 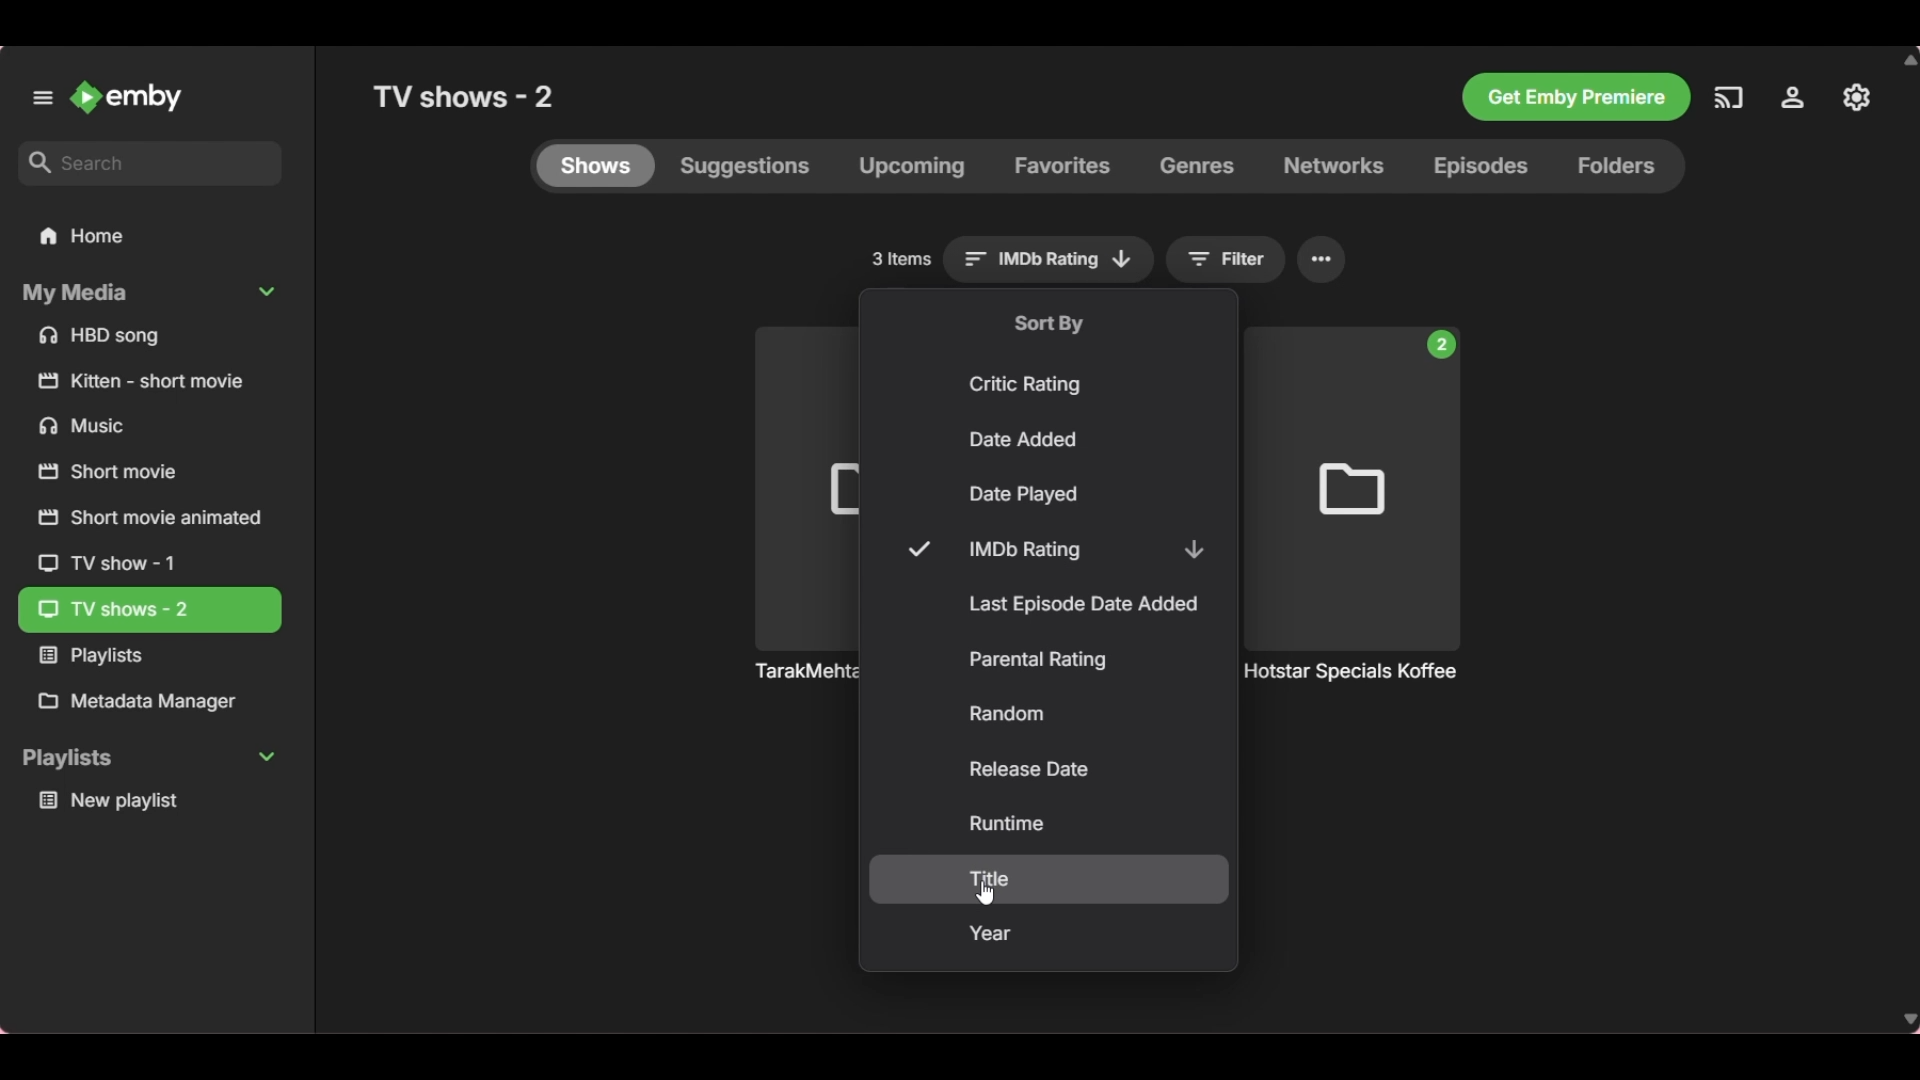 I want to click on Sort randomly, so click(x=1050, y=713).